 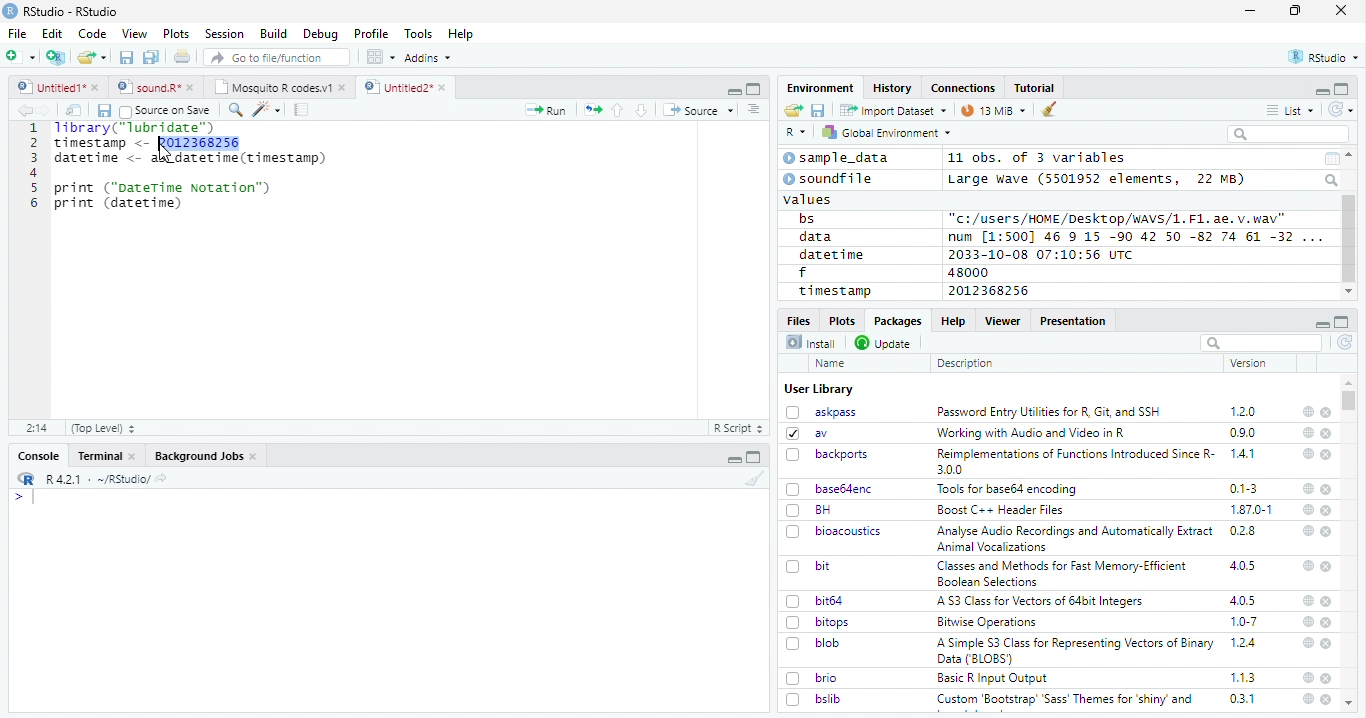 What do you see at coordinates (830, 488) in the screenshot?
I see `base64enc` at bounding box center [830, 488].